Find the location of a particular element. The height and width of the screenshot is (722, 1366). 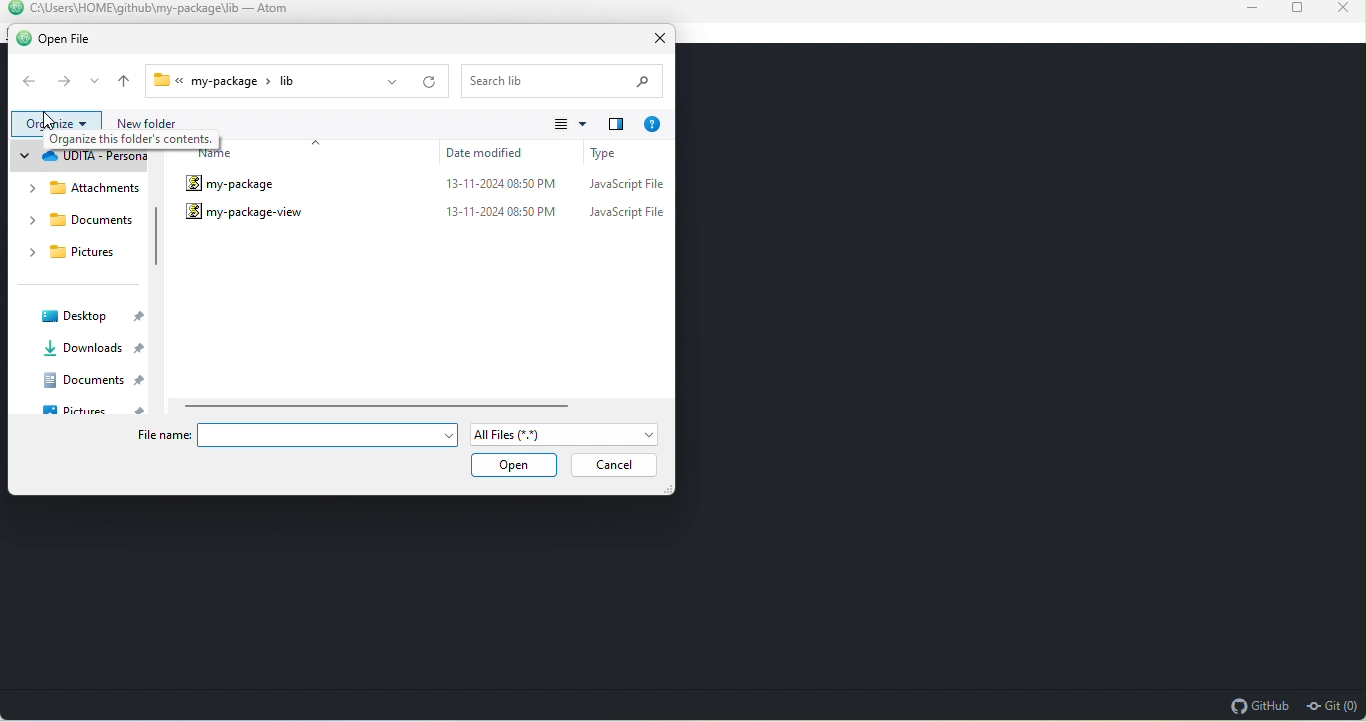

cursor is located at coordinates (52, 121).